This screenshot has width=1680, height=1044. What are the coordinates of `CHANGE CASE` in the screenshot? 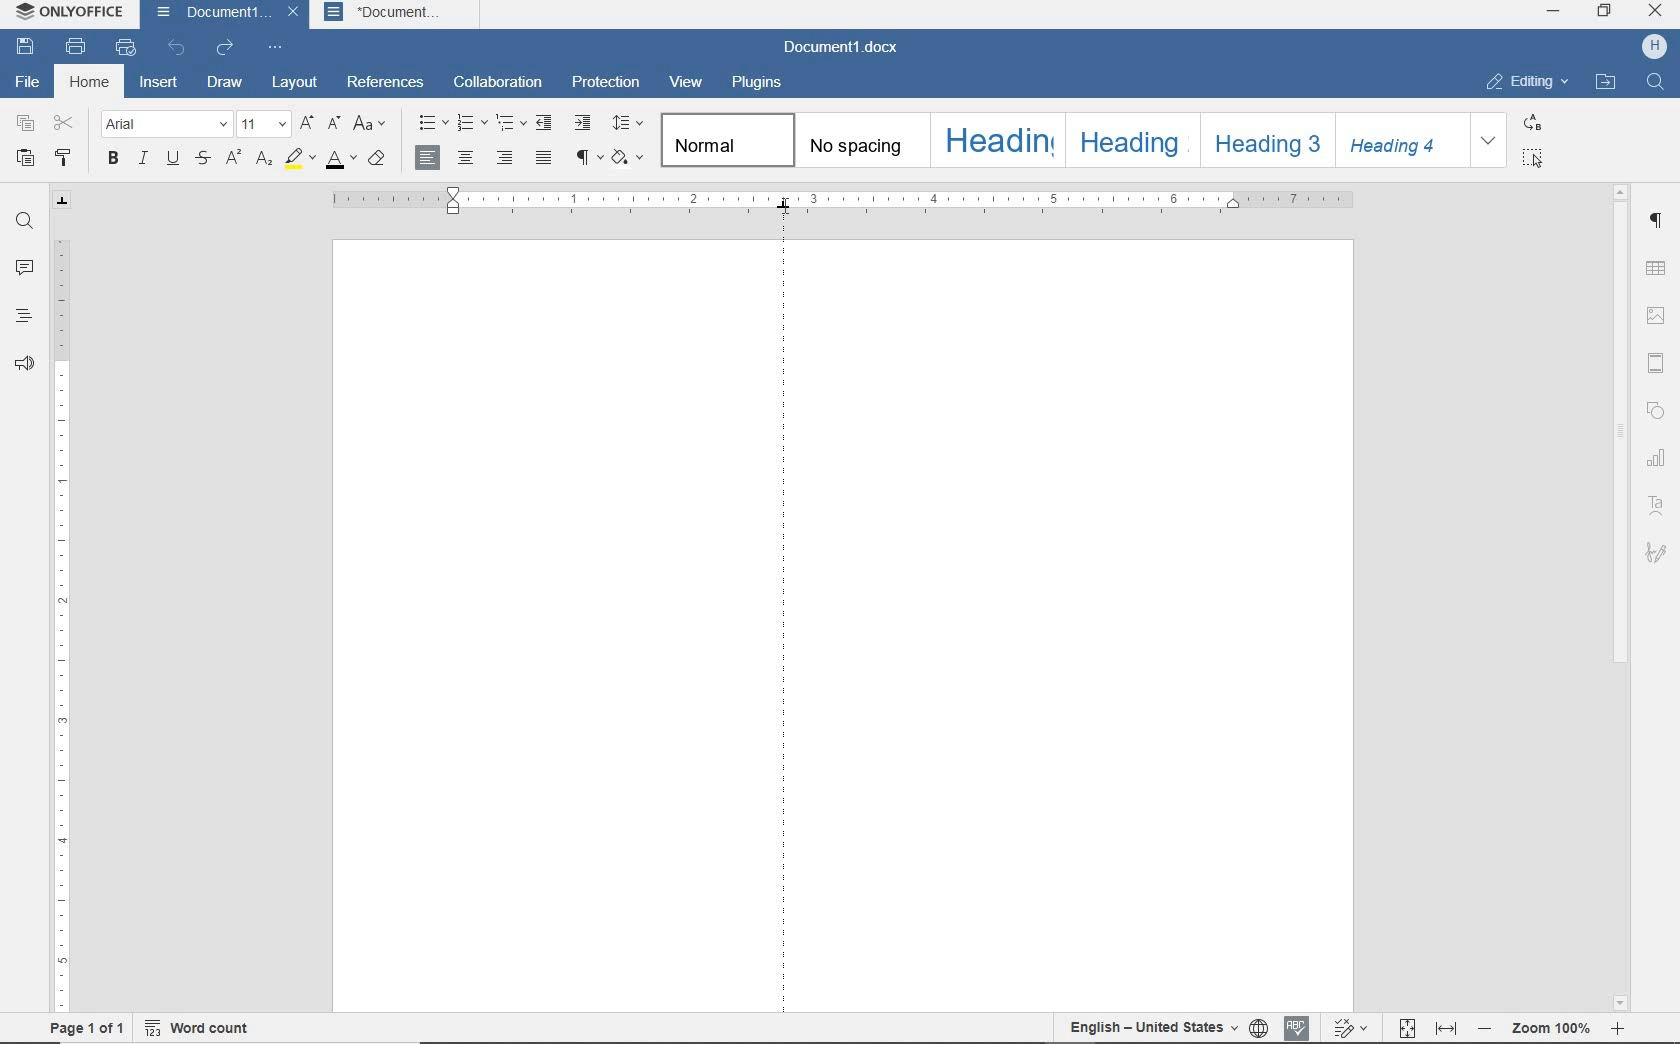 It's located at (372, 125).